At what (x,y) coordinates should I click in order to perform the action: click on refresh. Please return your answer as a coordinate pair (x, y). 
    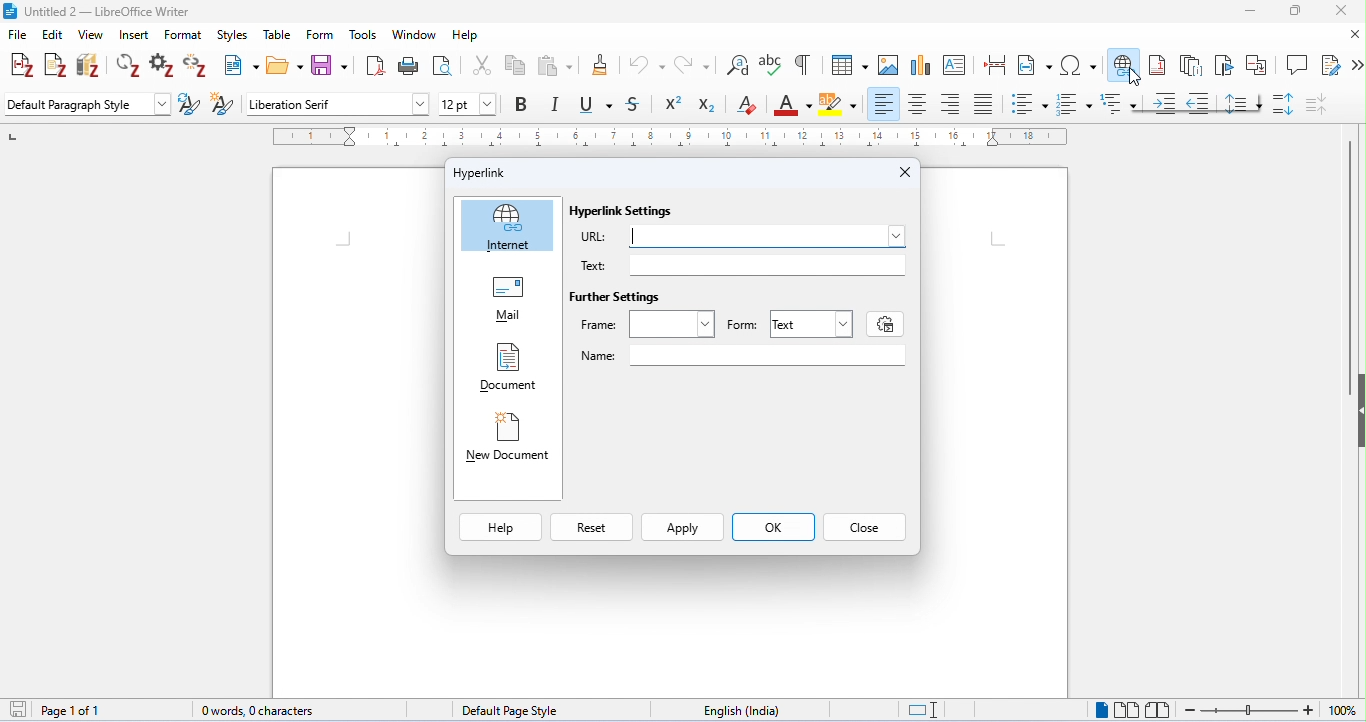
    Looking at the image, I should click on (129, 66).